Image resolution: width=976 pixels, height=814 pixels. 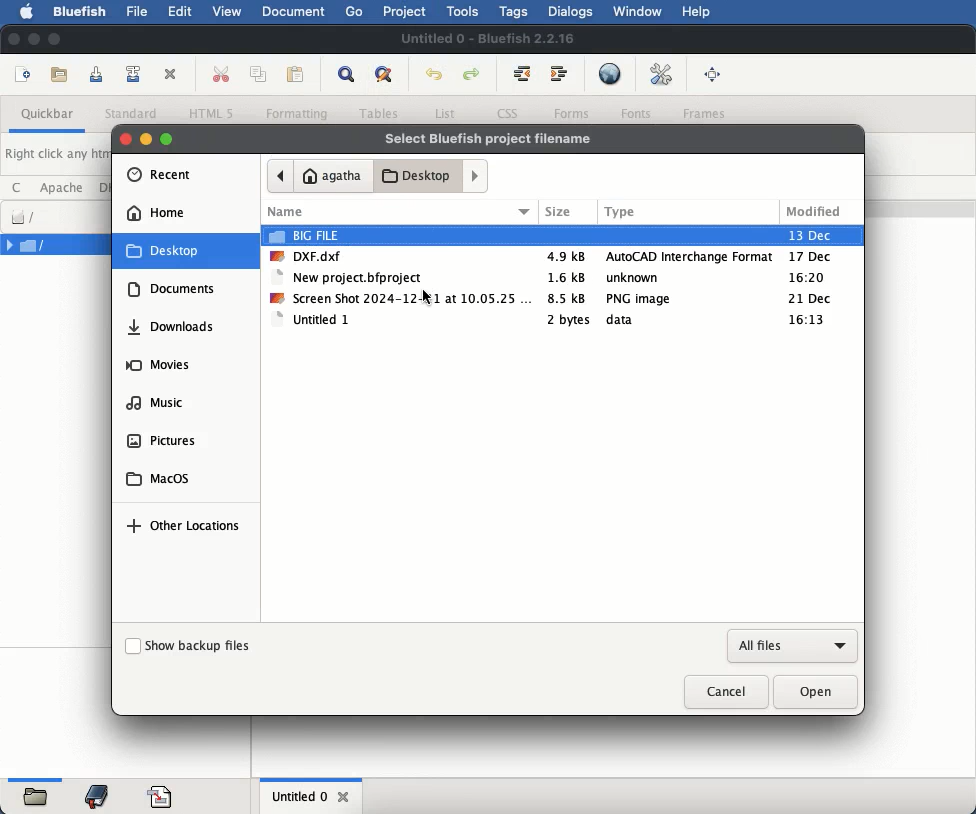 I want to click on cut, so click(x=221, y=73).